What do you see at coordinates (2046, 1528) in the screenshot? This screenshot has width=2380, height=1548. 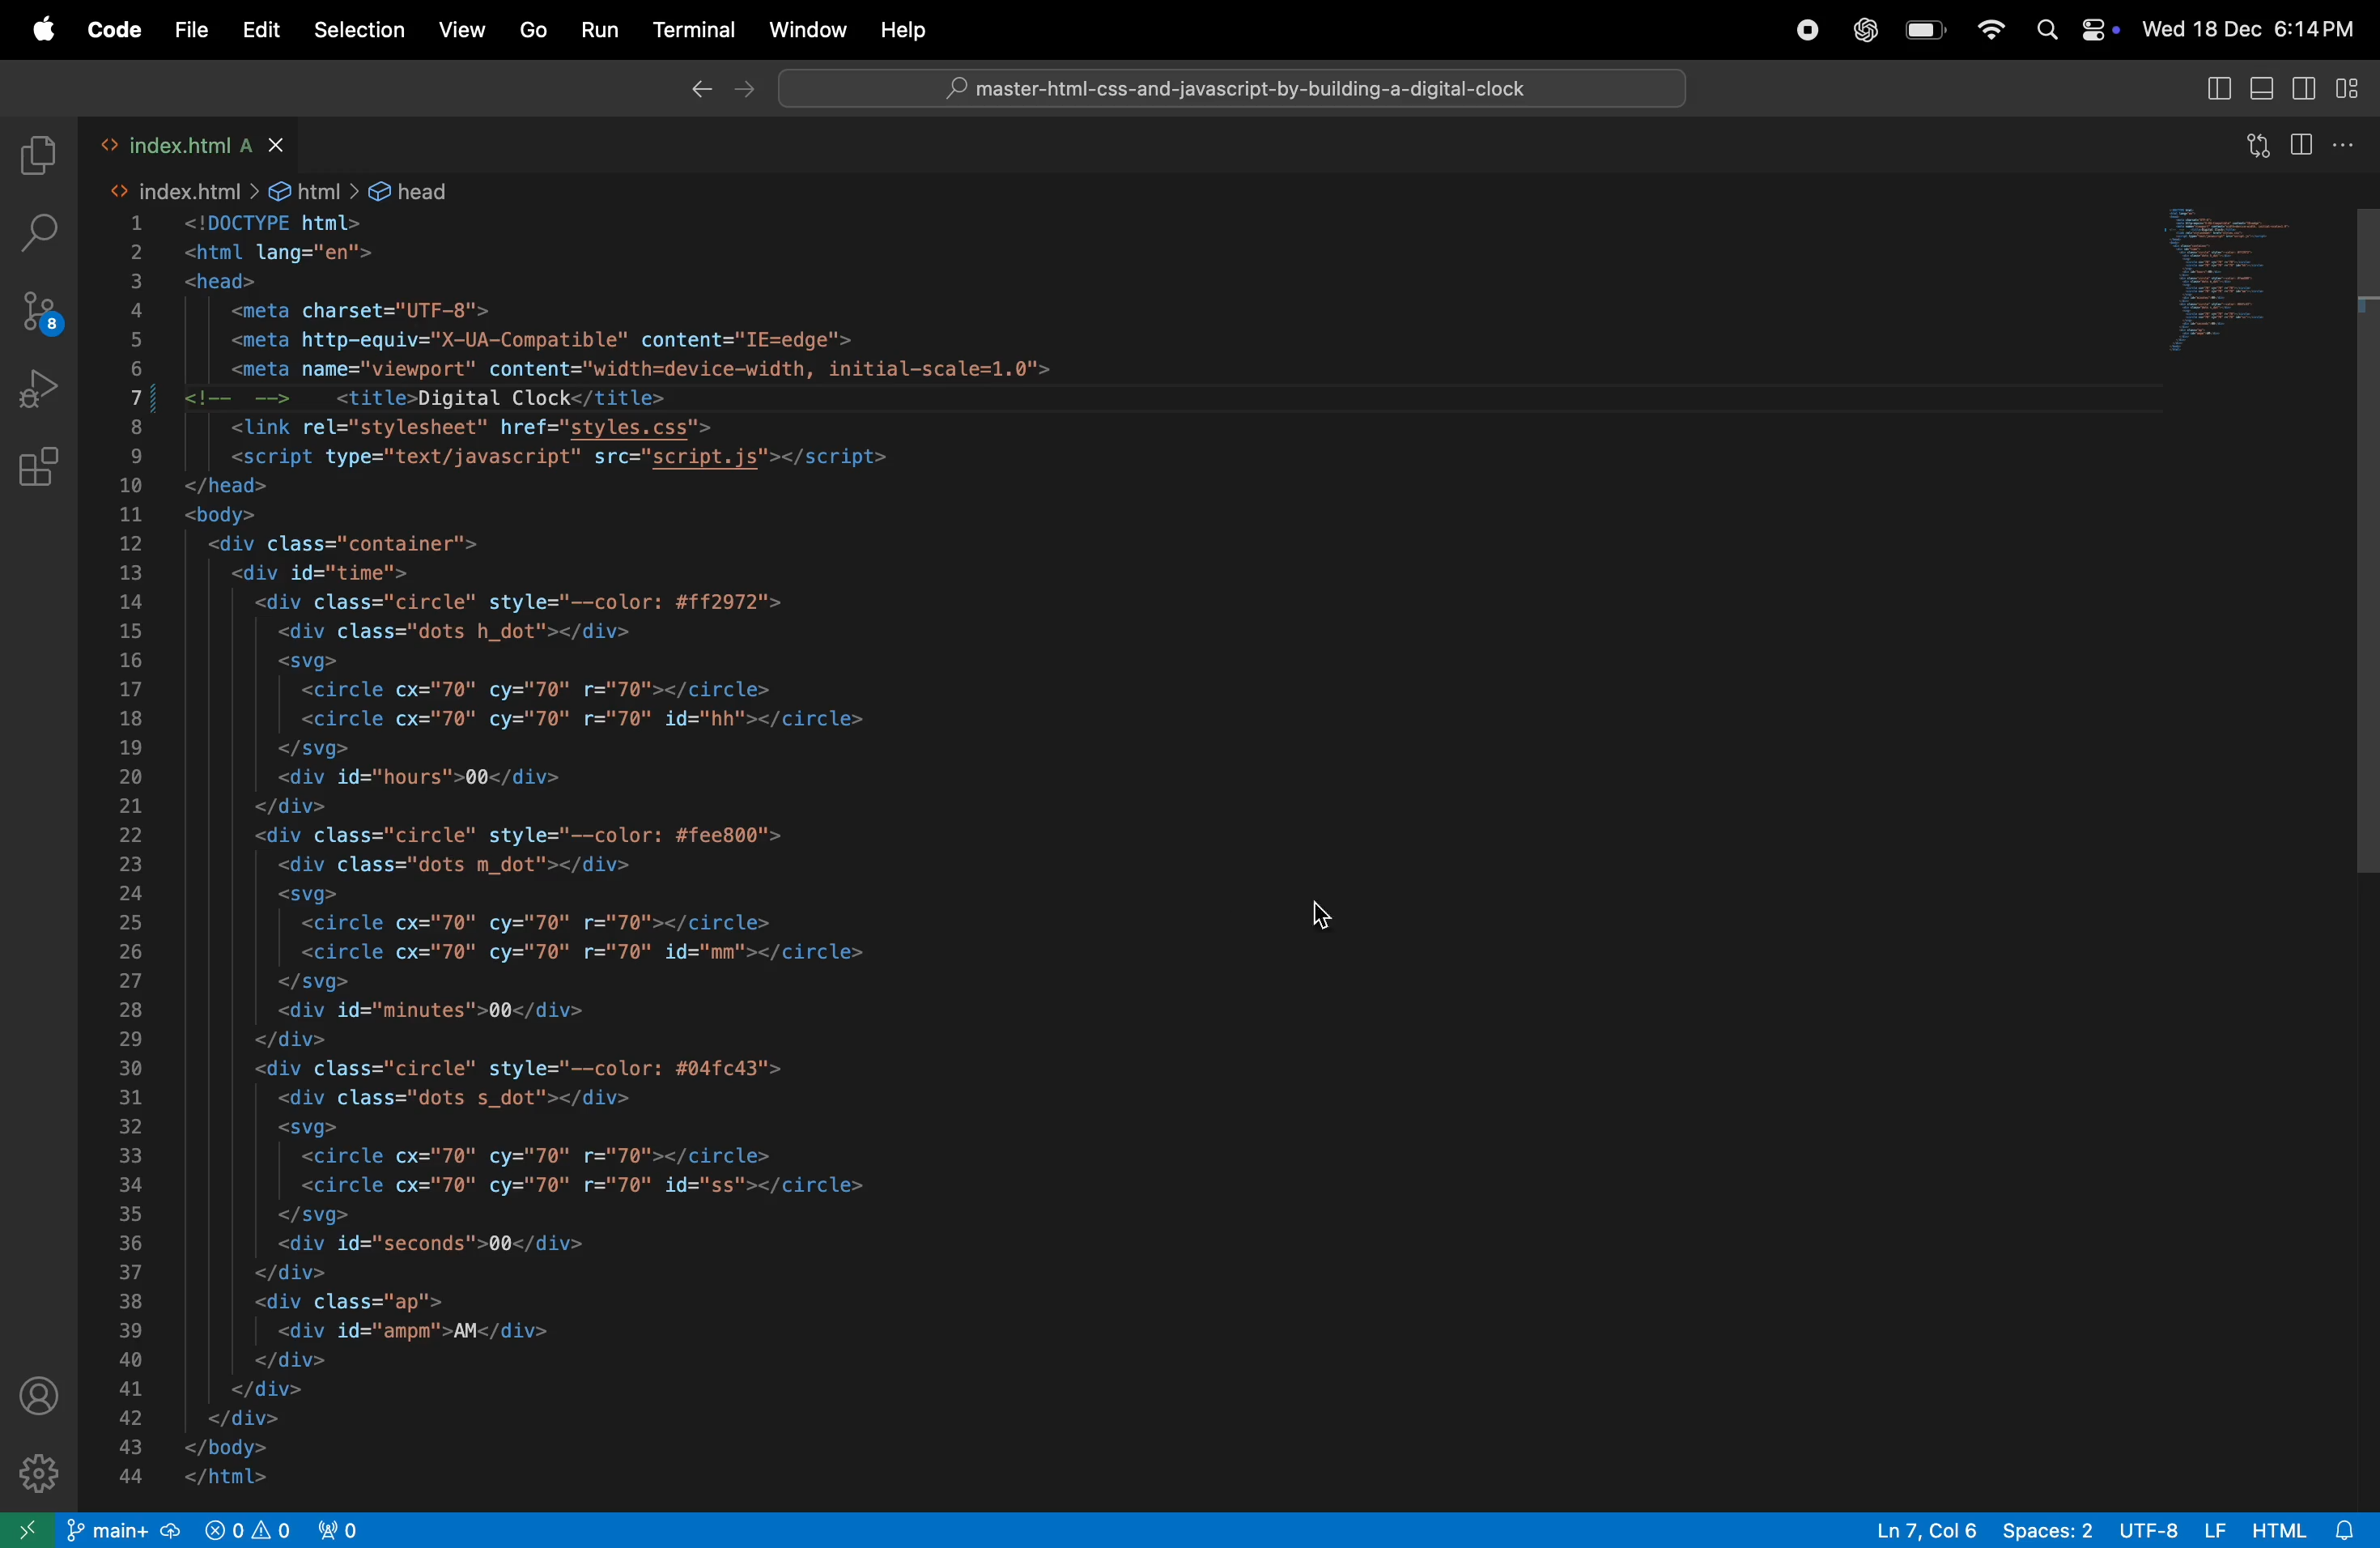 I see `spaces -2` at bounding box center [2046, 1528].